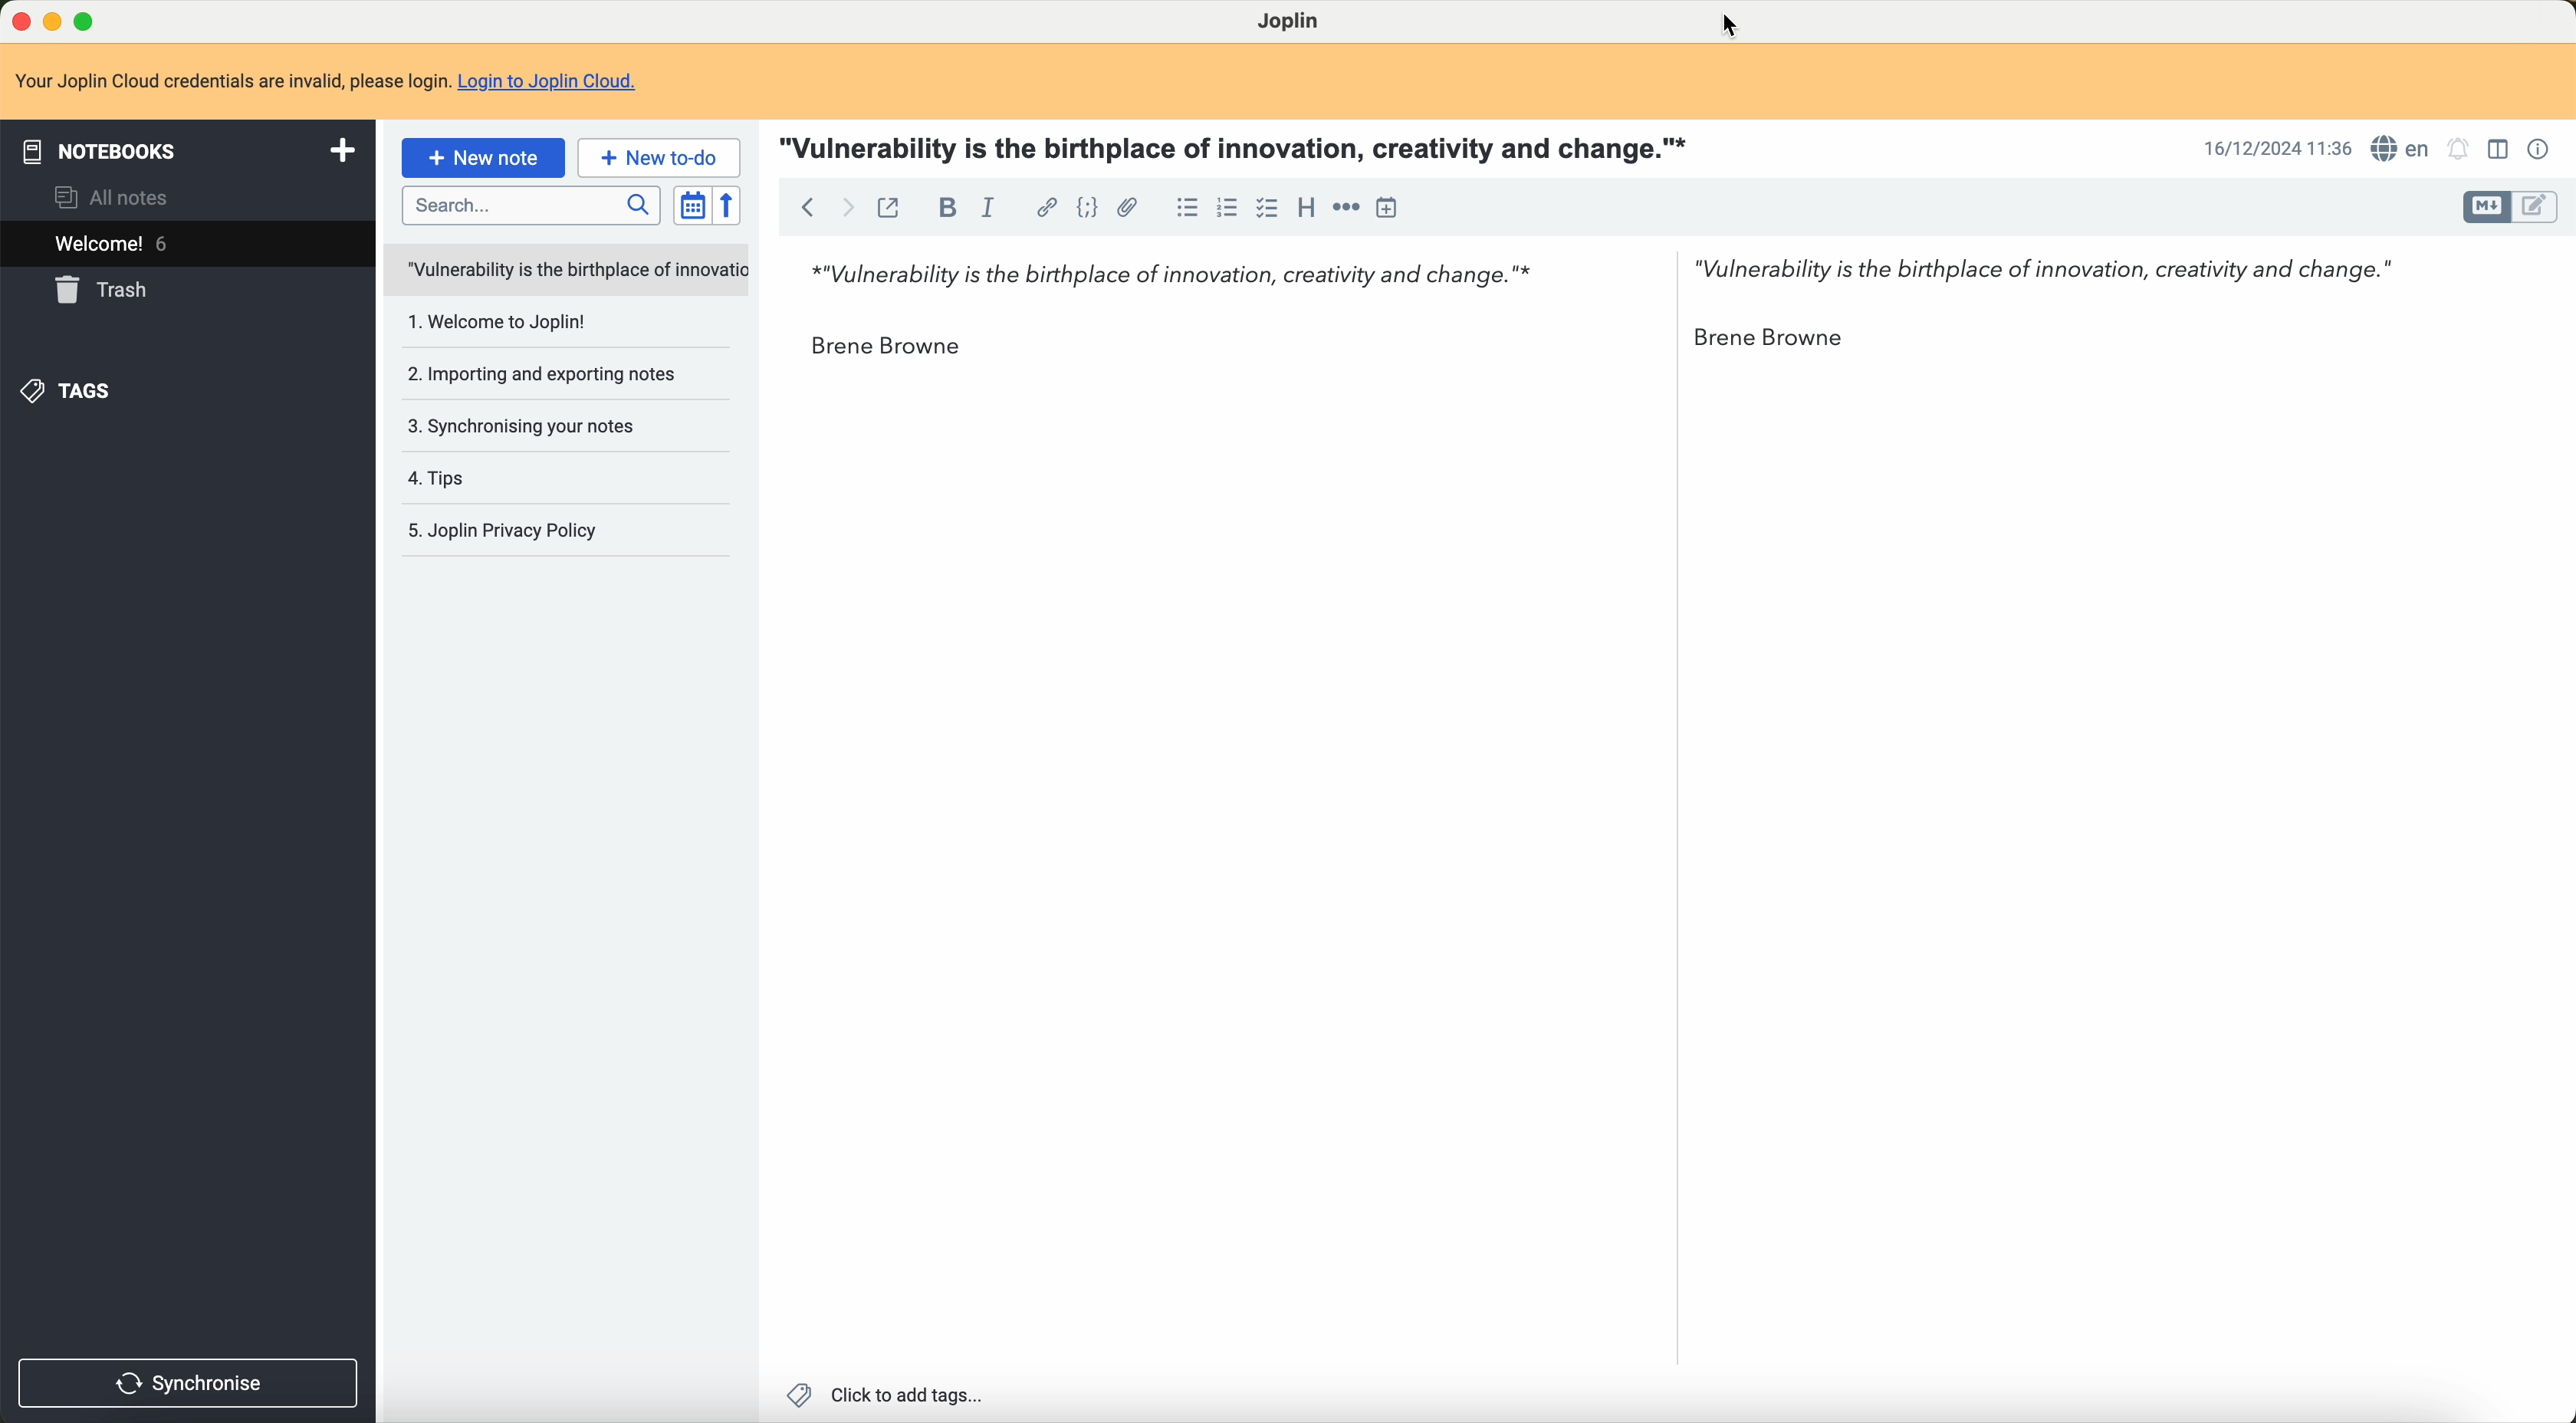 This screenshot has width=2576, height=1423. I want to click on note, so click(232, 80).